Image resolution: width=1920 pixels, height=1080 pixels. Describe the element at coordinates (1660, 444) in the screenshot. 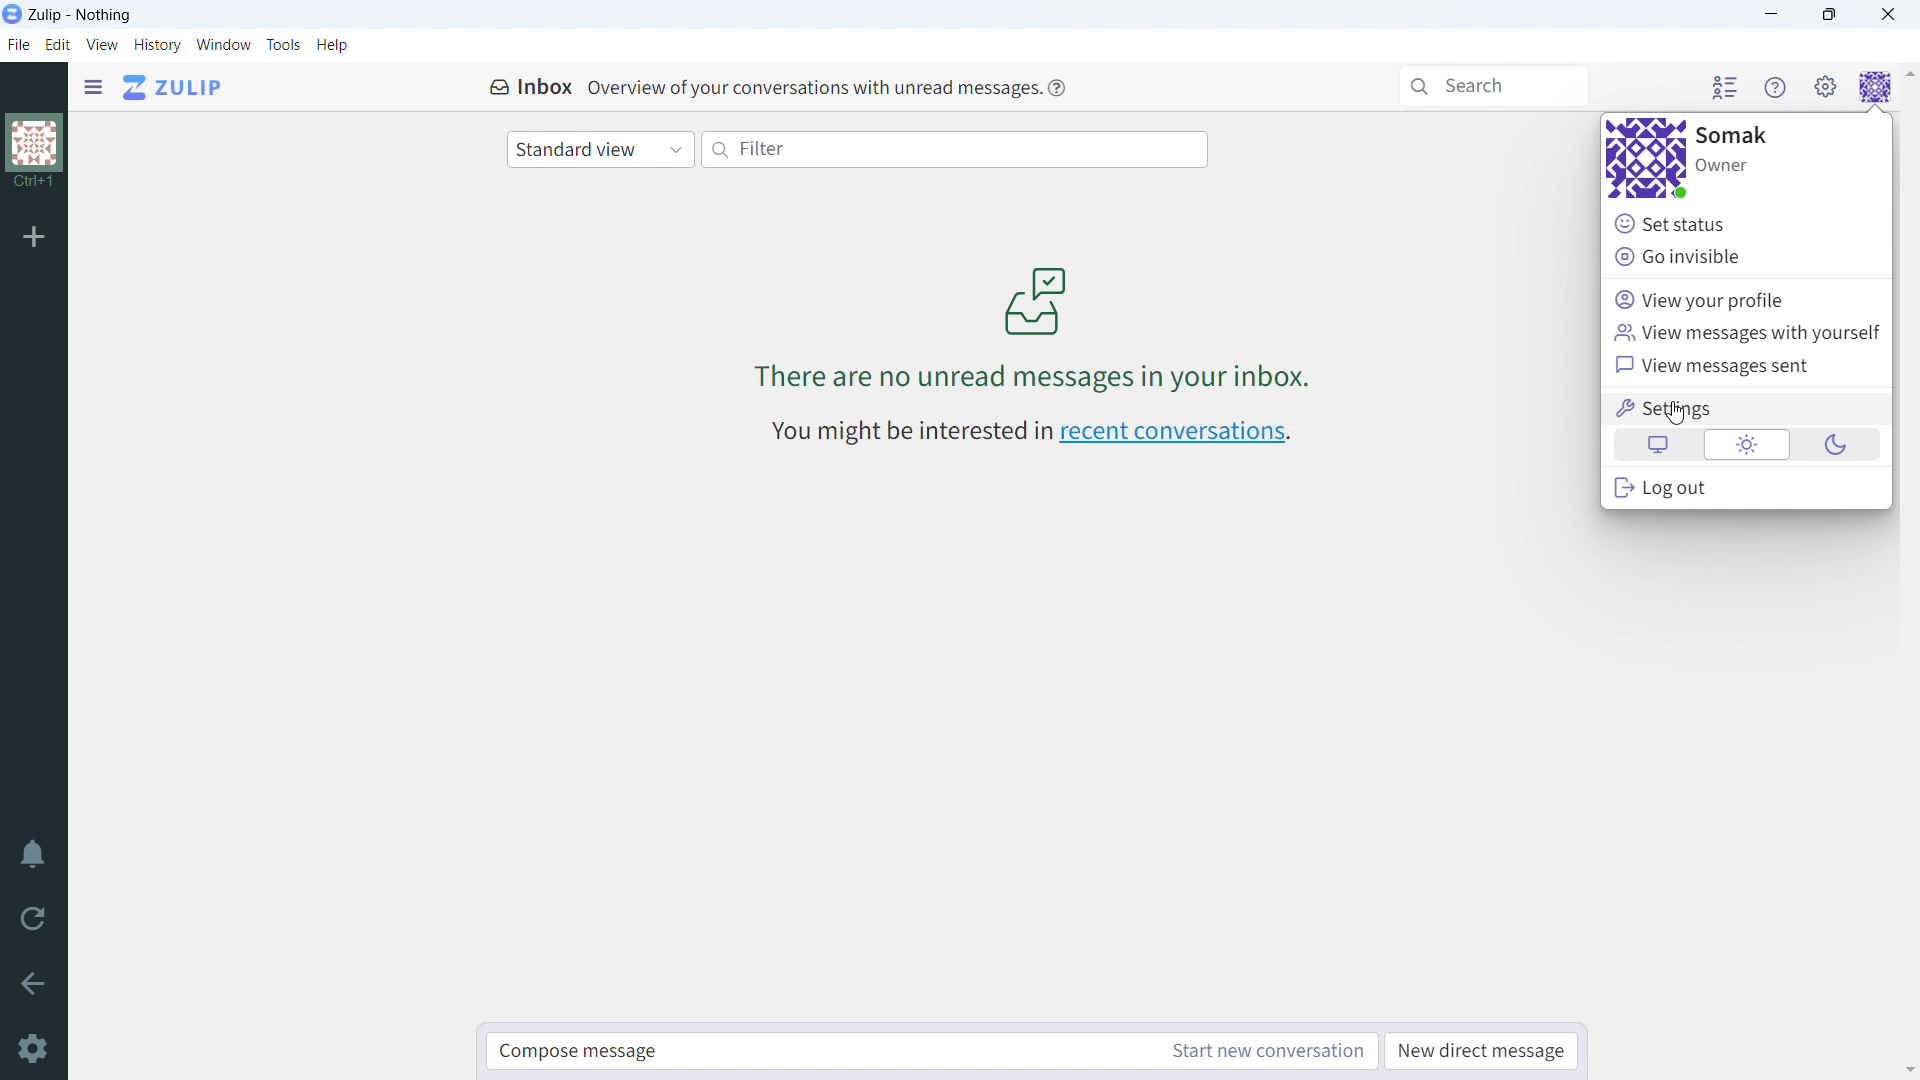

I see `automatic theme` at that location.